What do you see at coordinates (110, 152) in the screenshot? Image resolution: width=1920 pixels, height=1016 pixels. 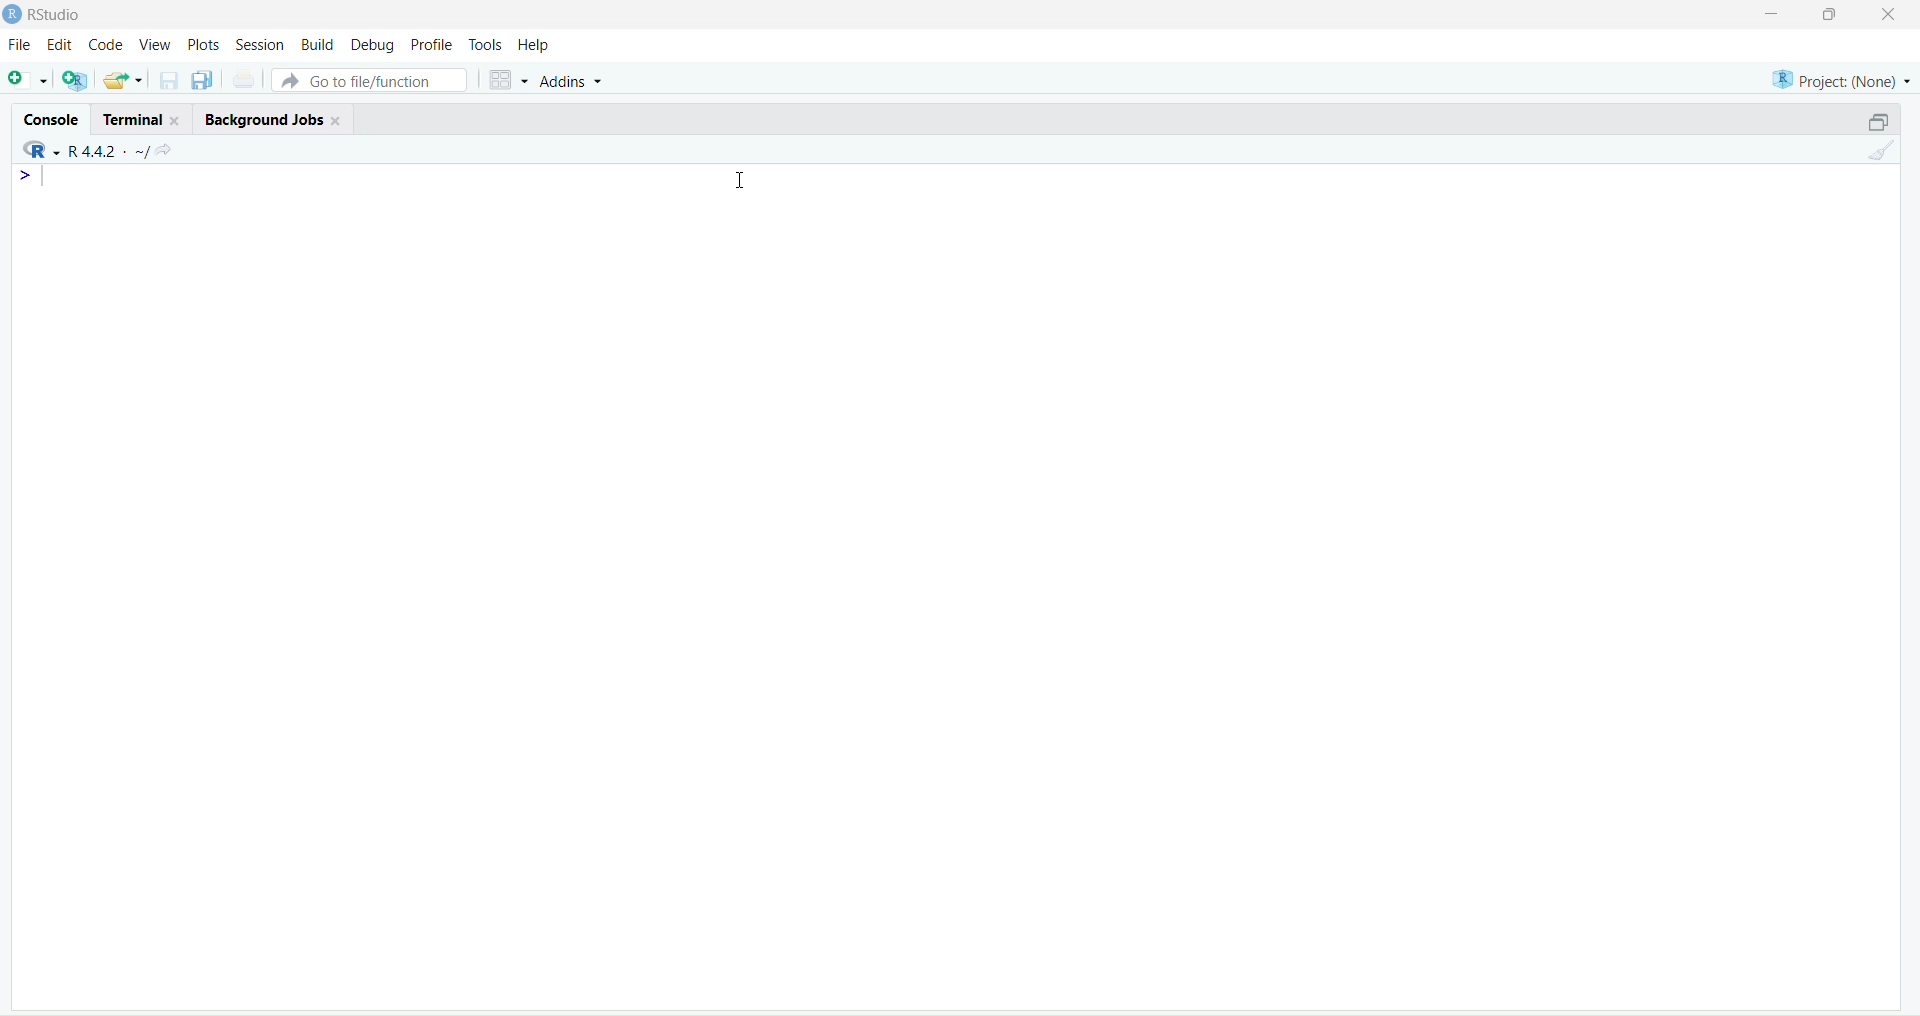 I see `R 4.4.2 ~/` at bounding box center [110, 152].